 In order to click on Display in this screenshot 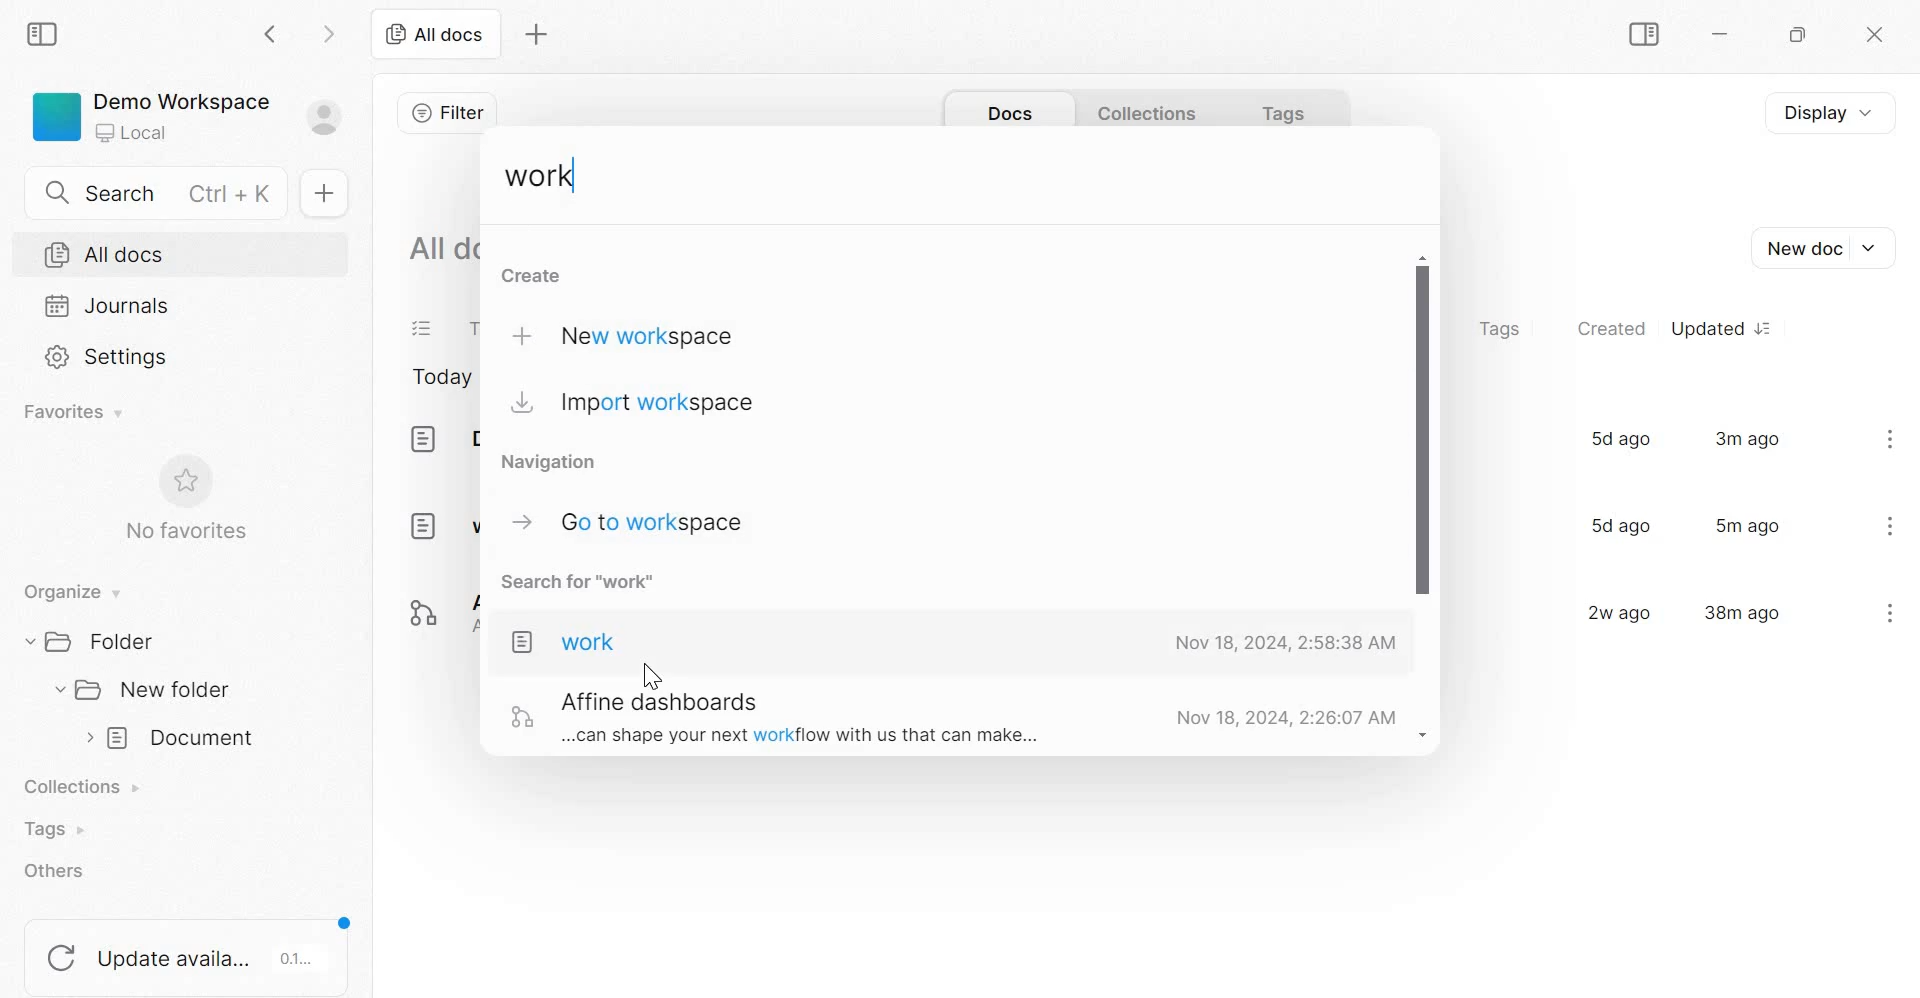, I will do `click(1839, 111)`.